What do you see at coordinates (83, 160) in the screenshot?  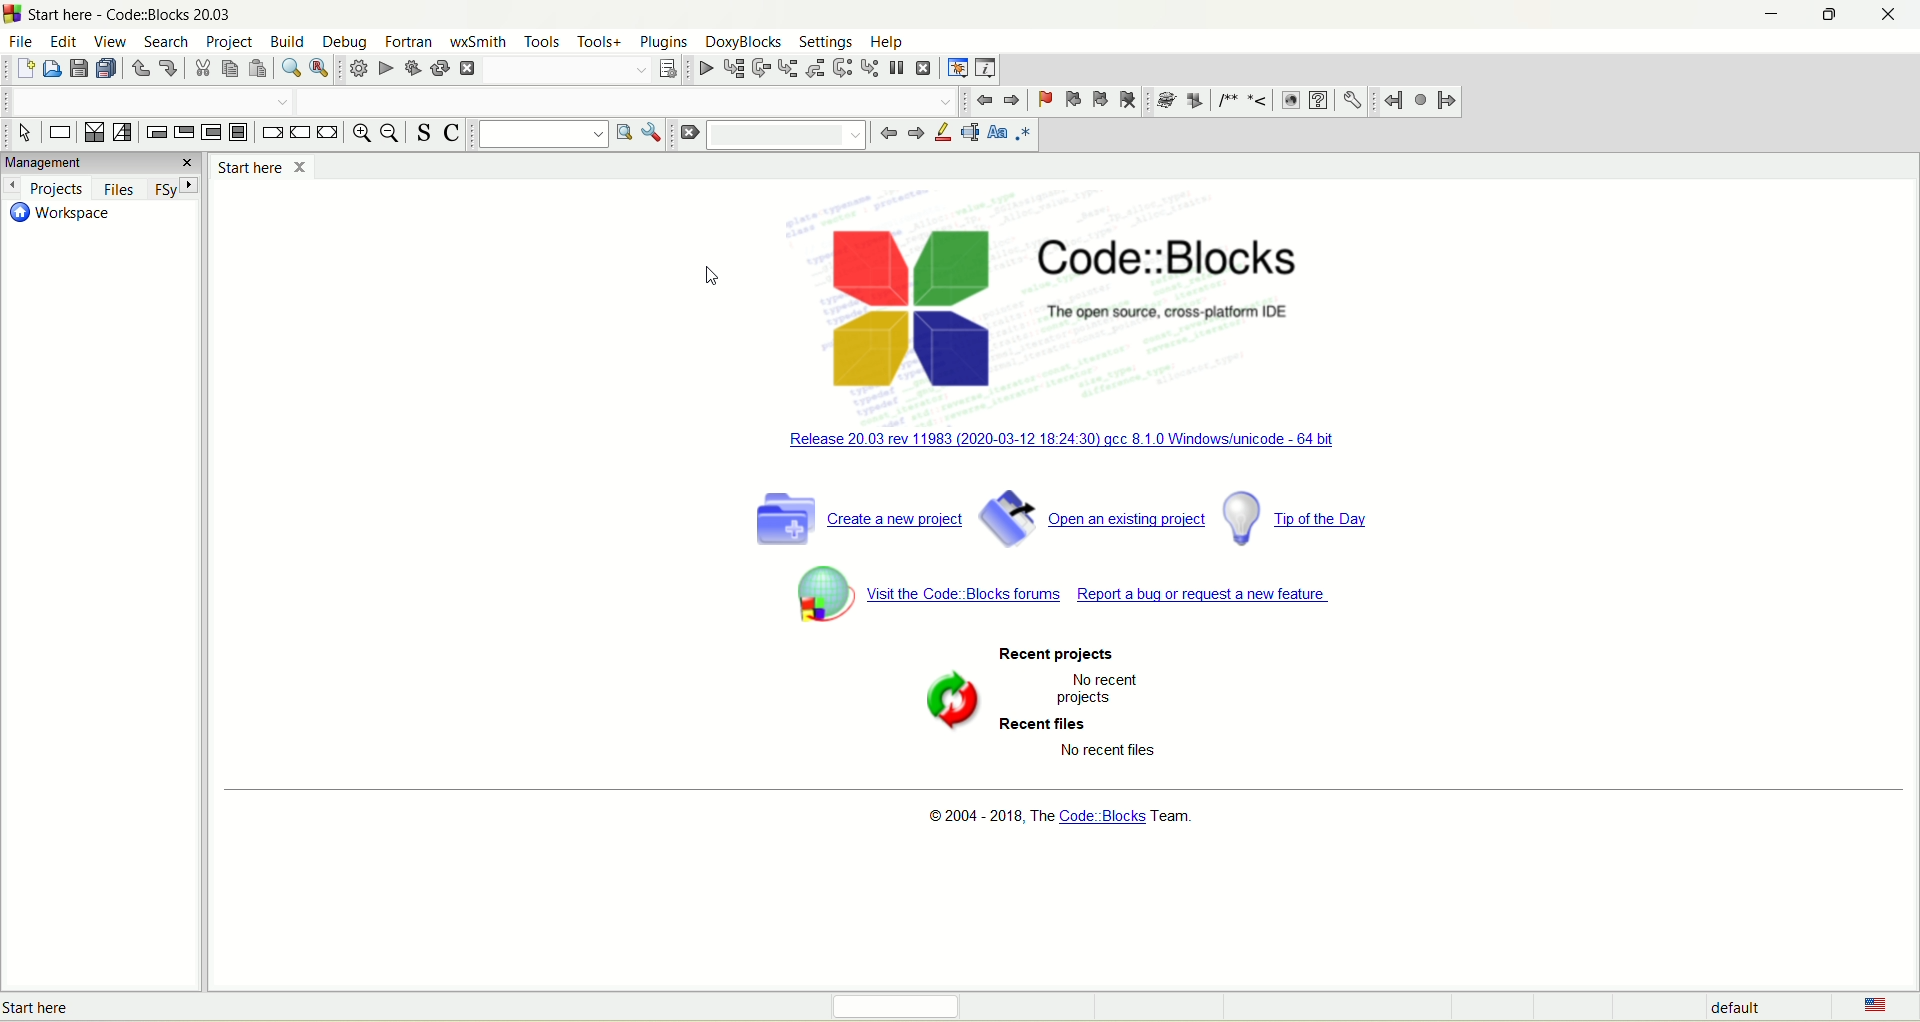 I see `management` at bounding box center [83, 160].